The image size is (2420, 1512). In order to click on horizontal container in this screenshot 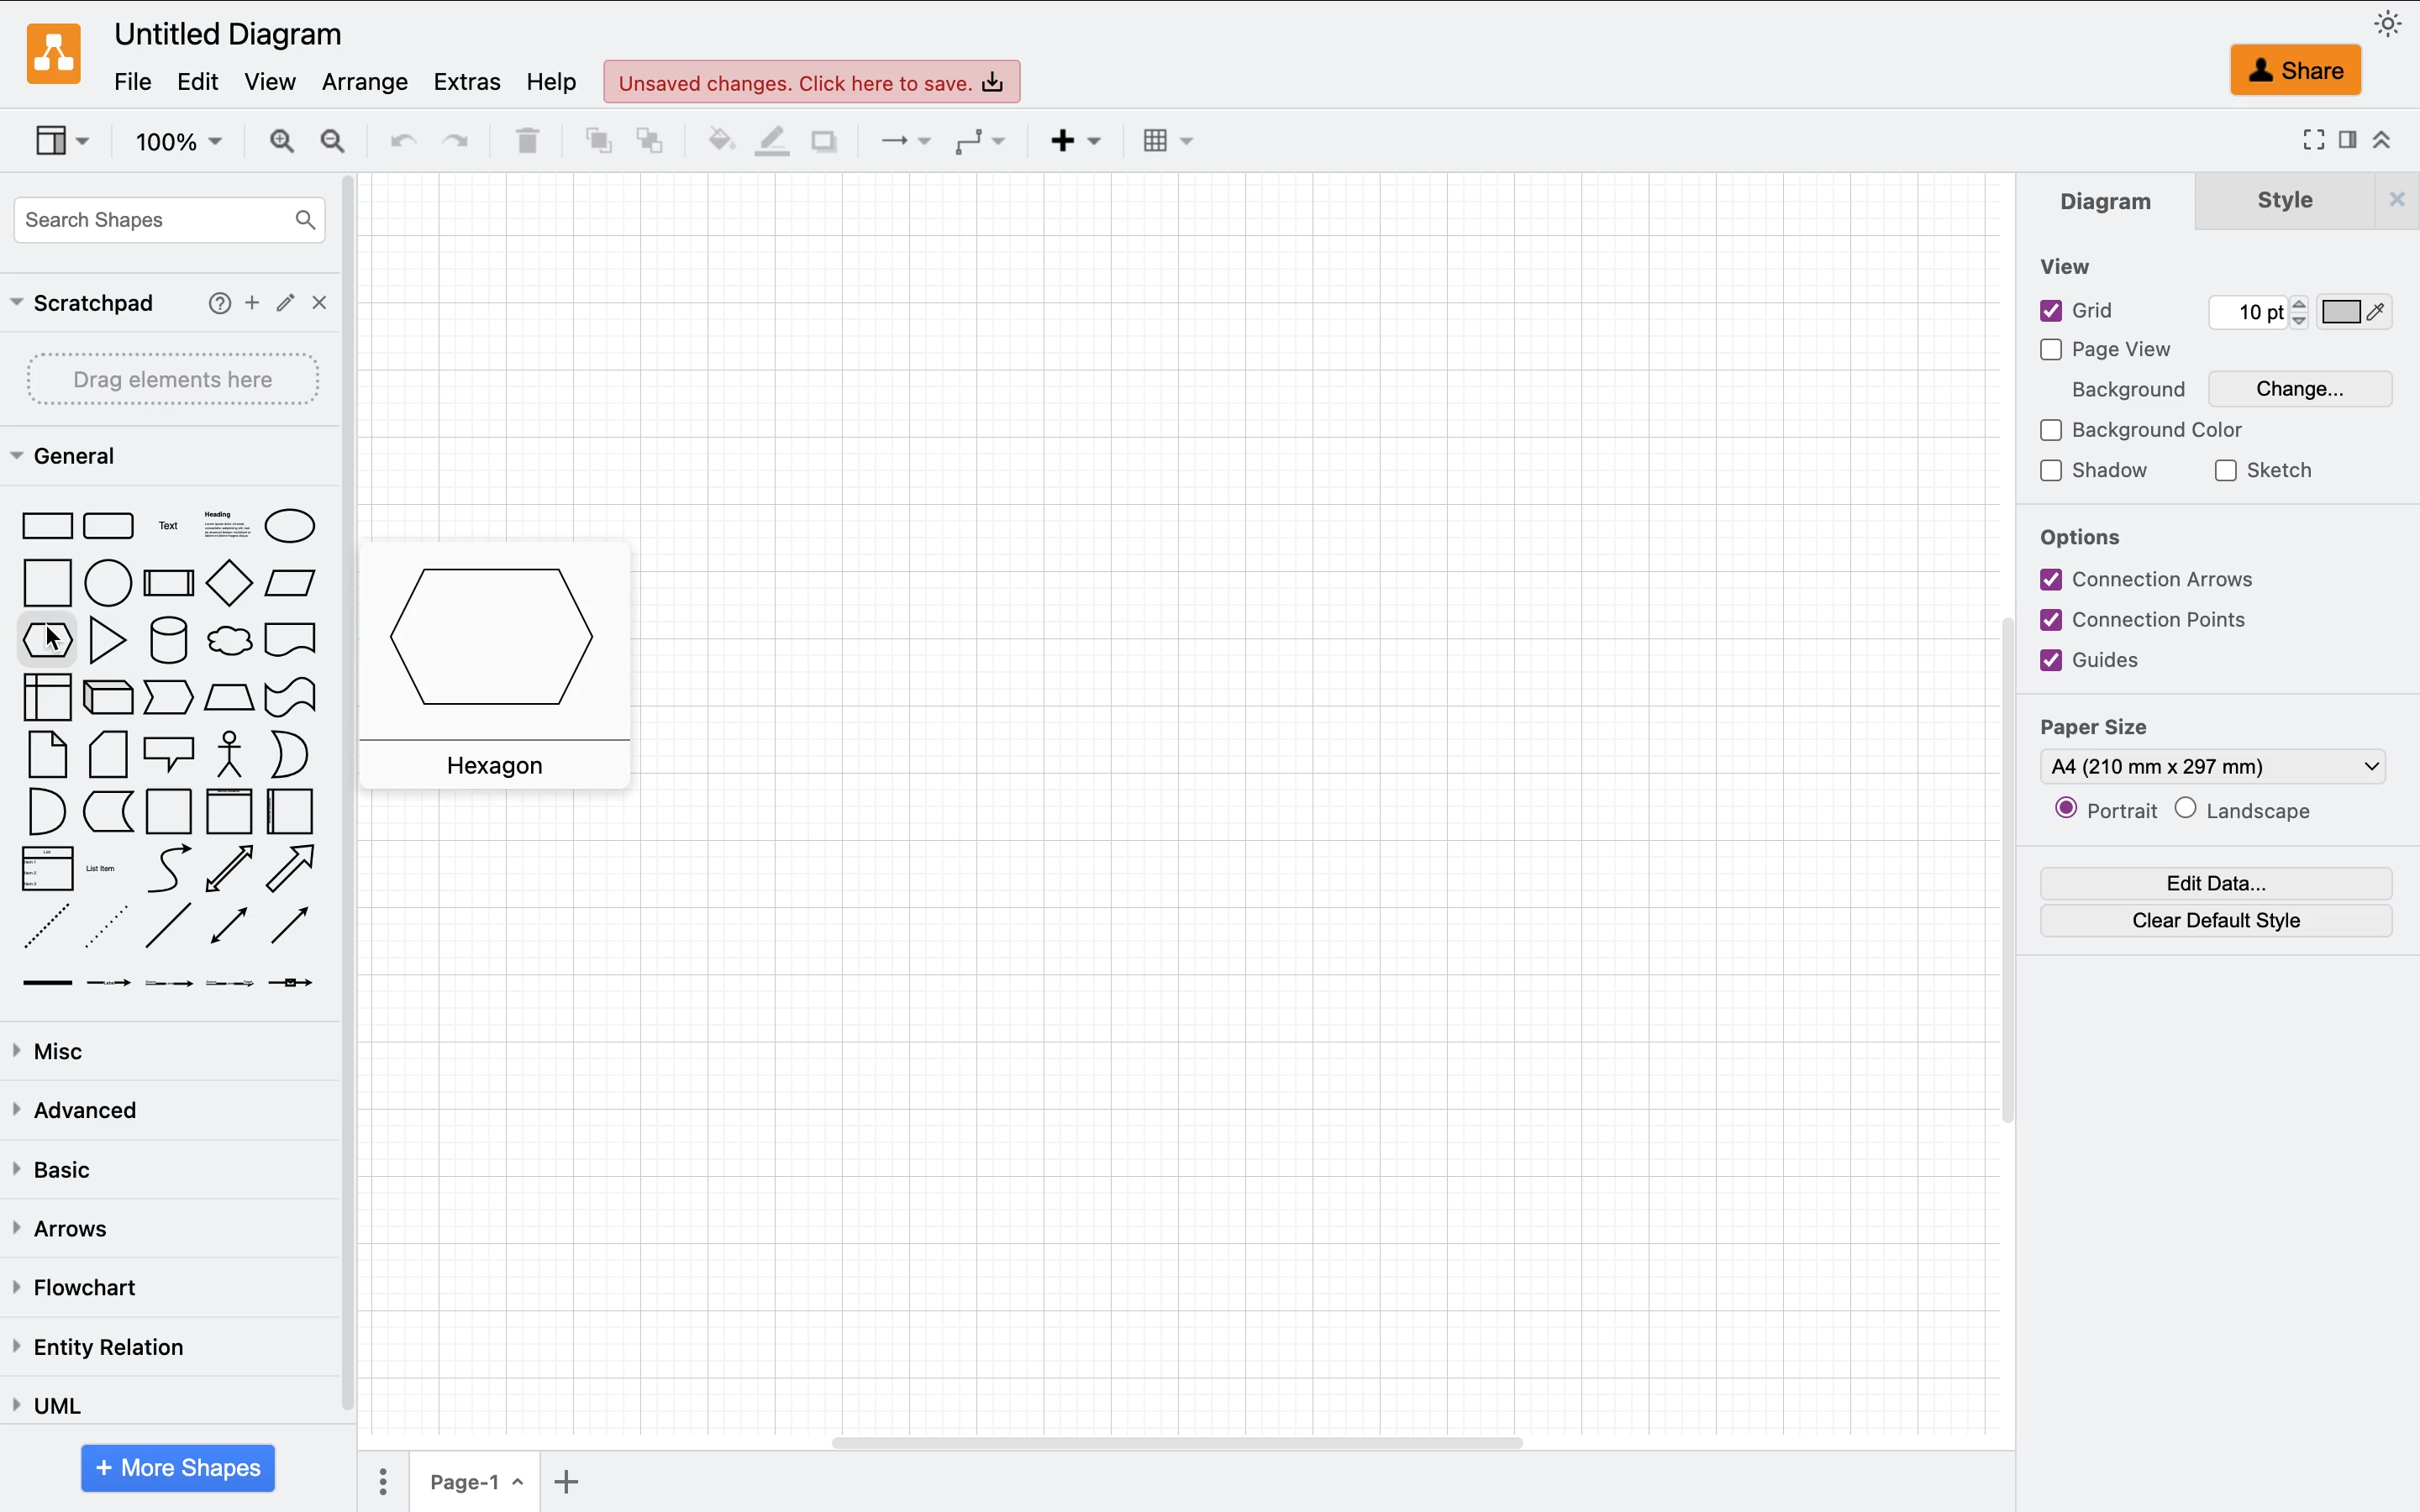, I will do `click(294, 812)`.